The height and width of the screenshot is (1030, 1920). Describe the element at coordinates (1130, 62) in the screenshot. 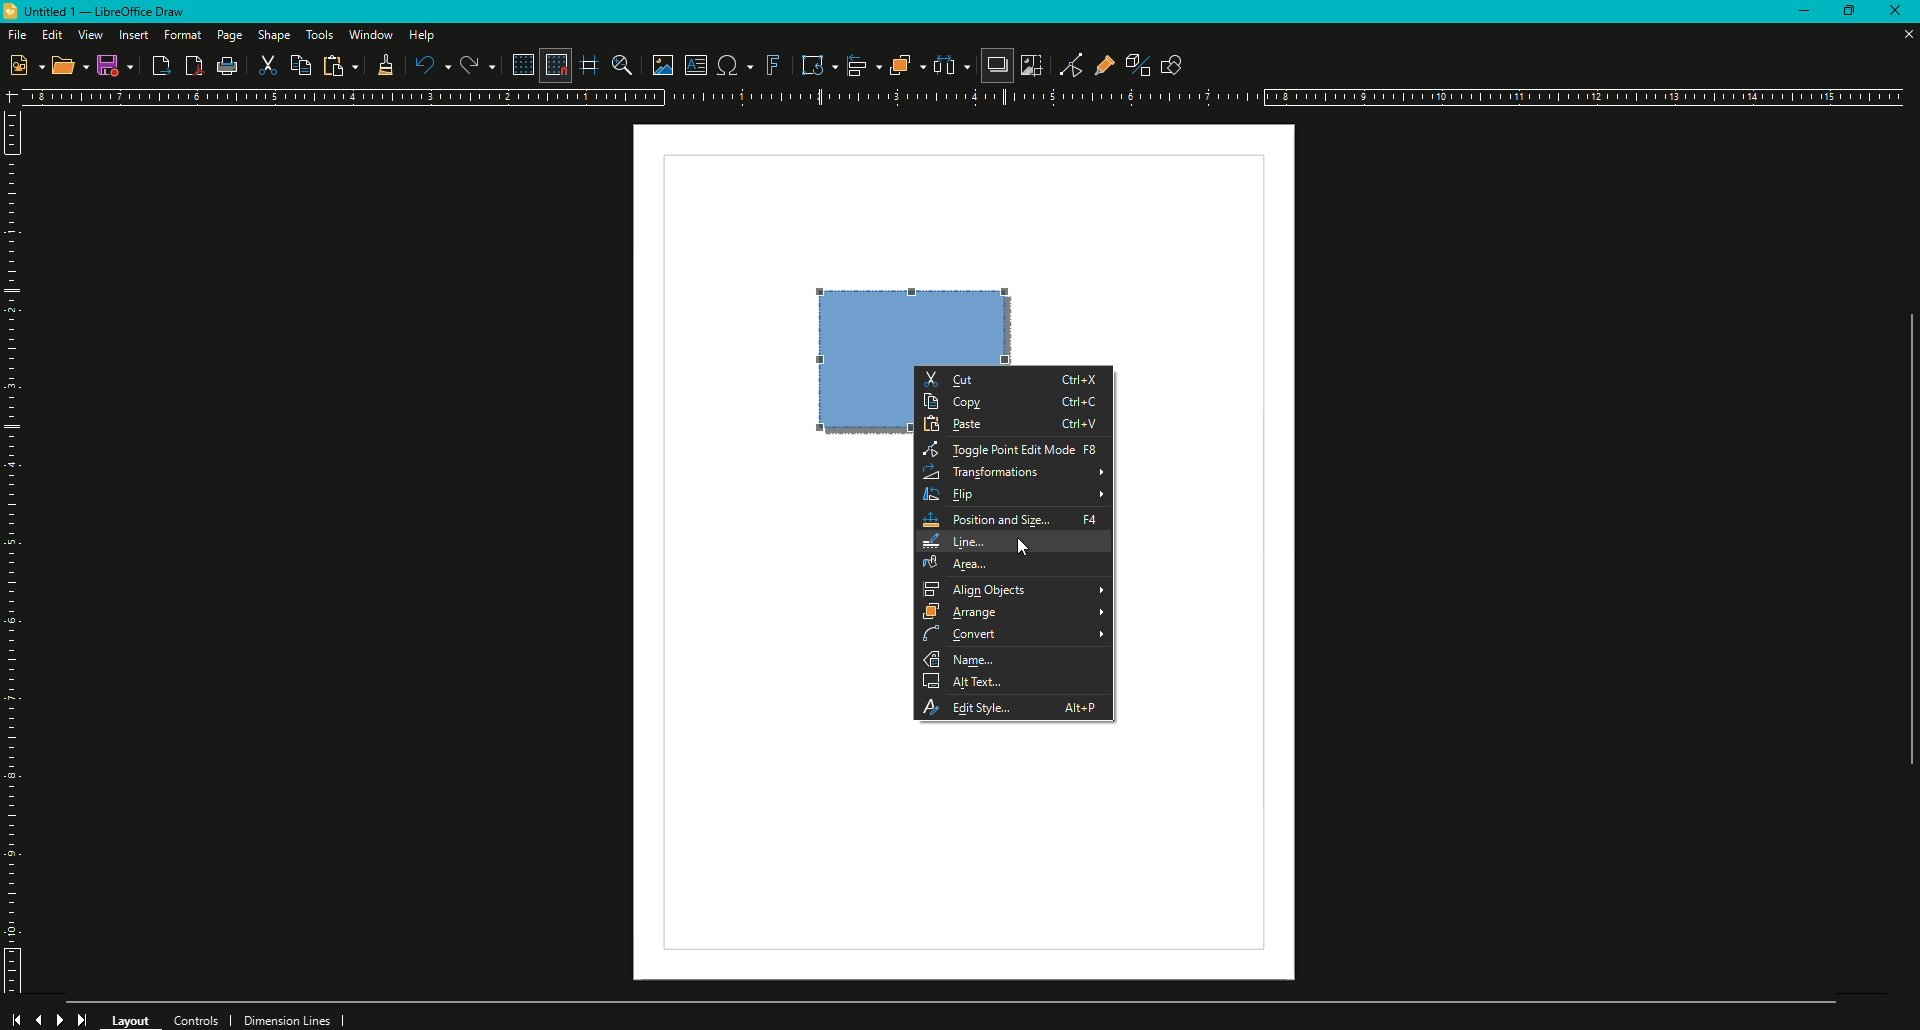

I see `Toggle Extrusion` at that location.